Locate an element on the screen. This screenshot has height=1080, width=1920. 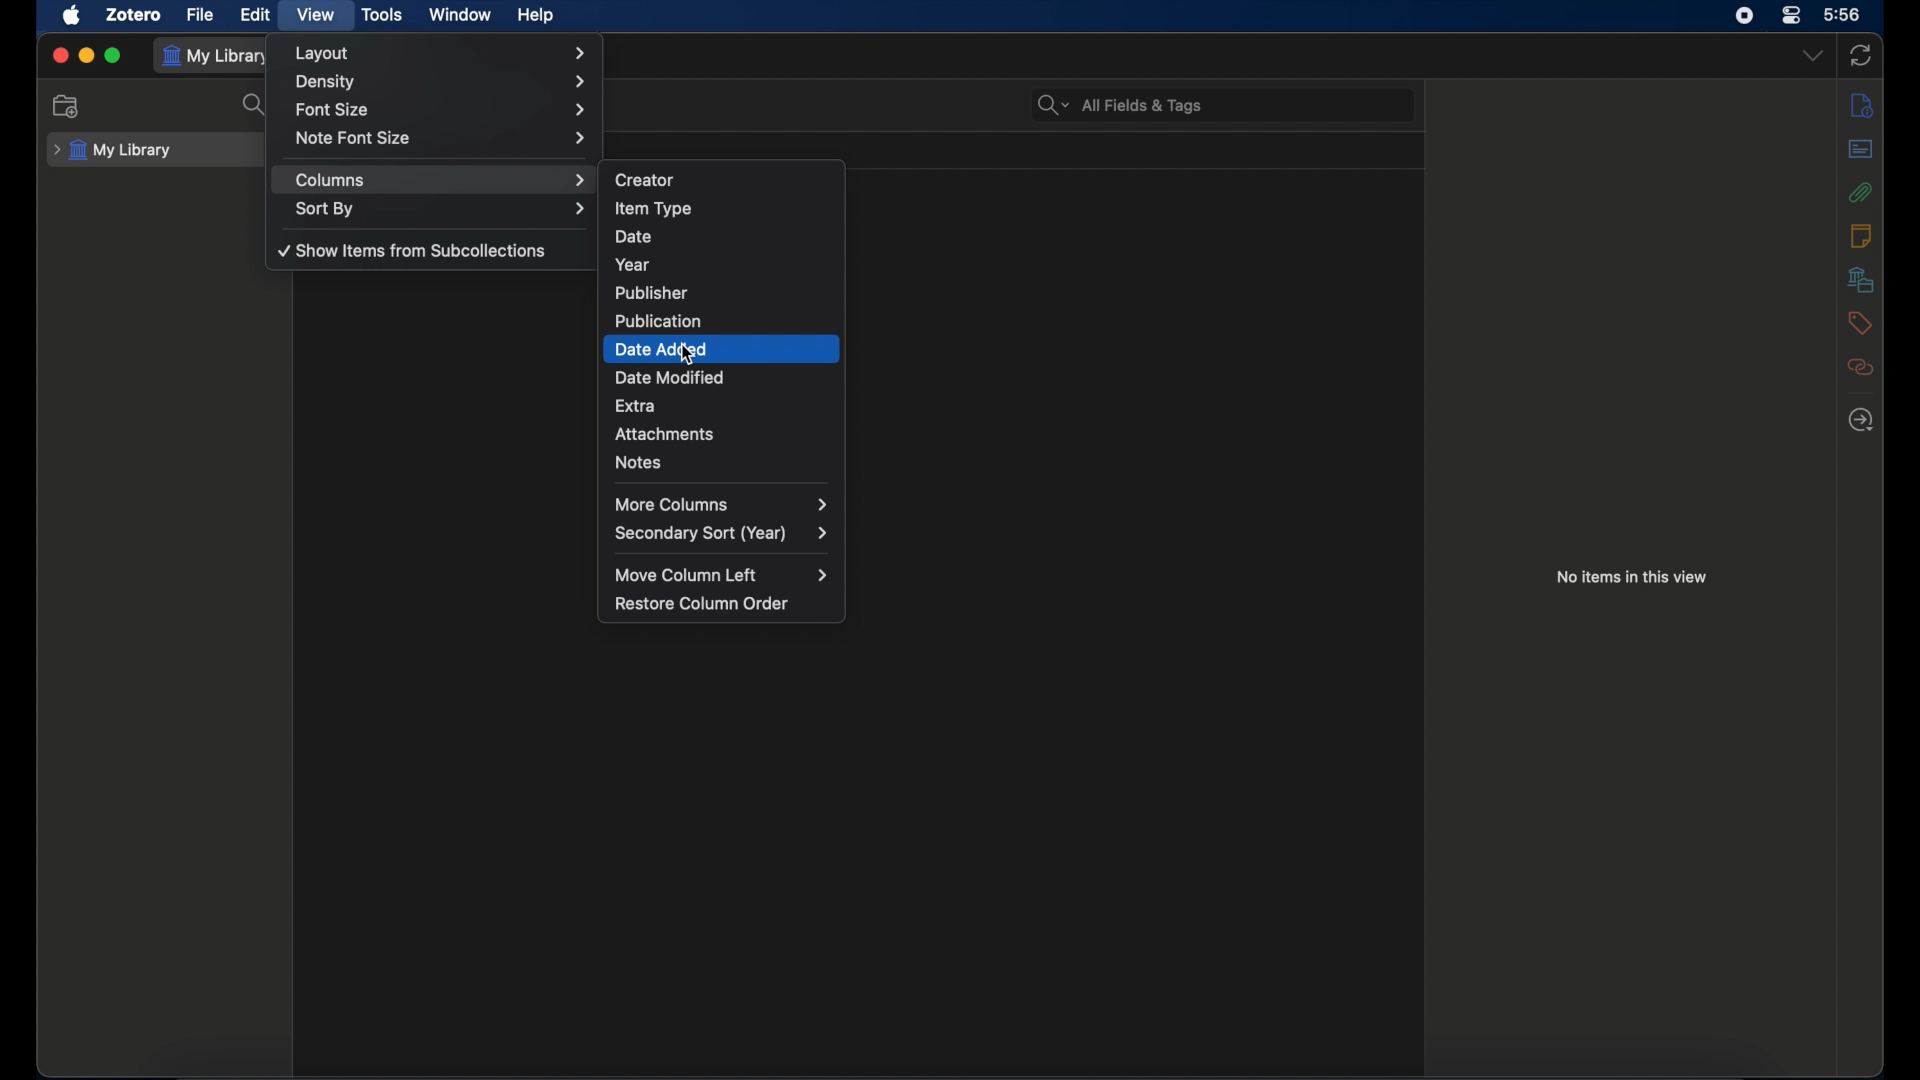
window is located at coordinates (460, 15).